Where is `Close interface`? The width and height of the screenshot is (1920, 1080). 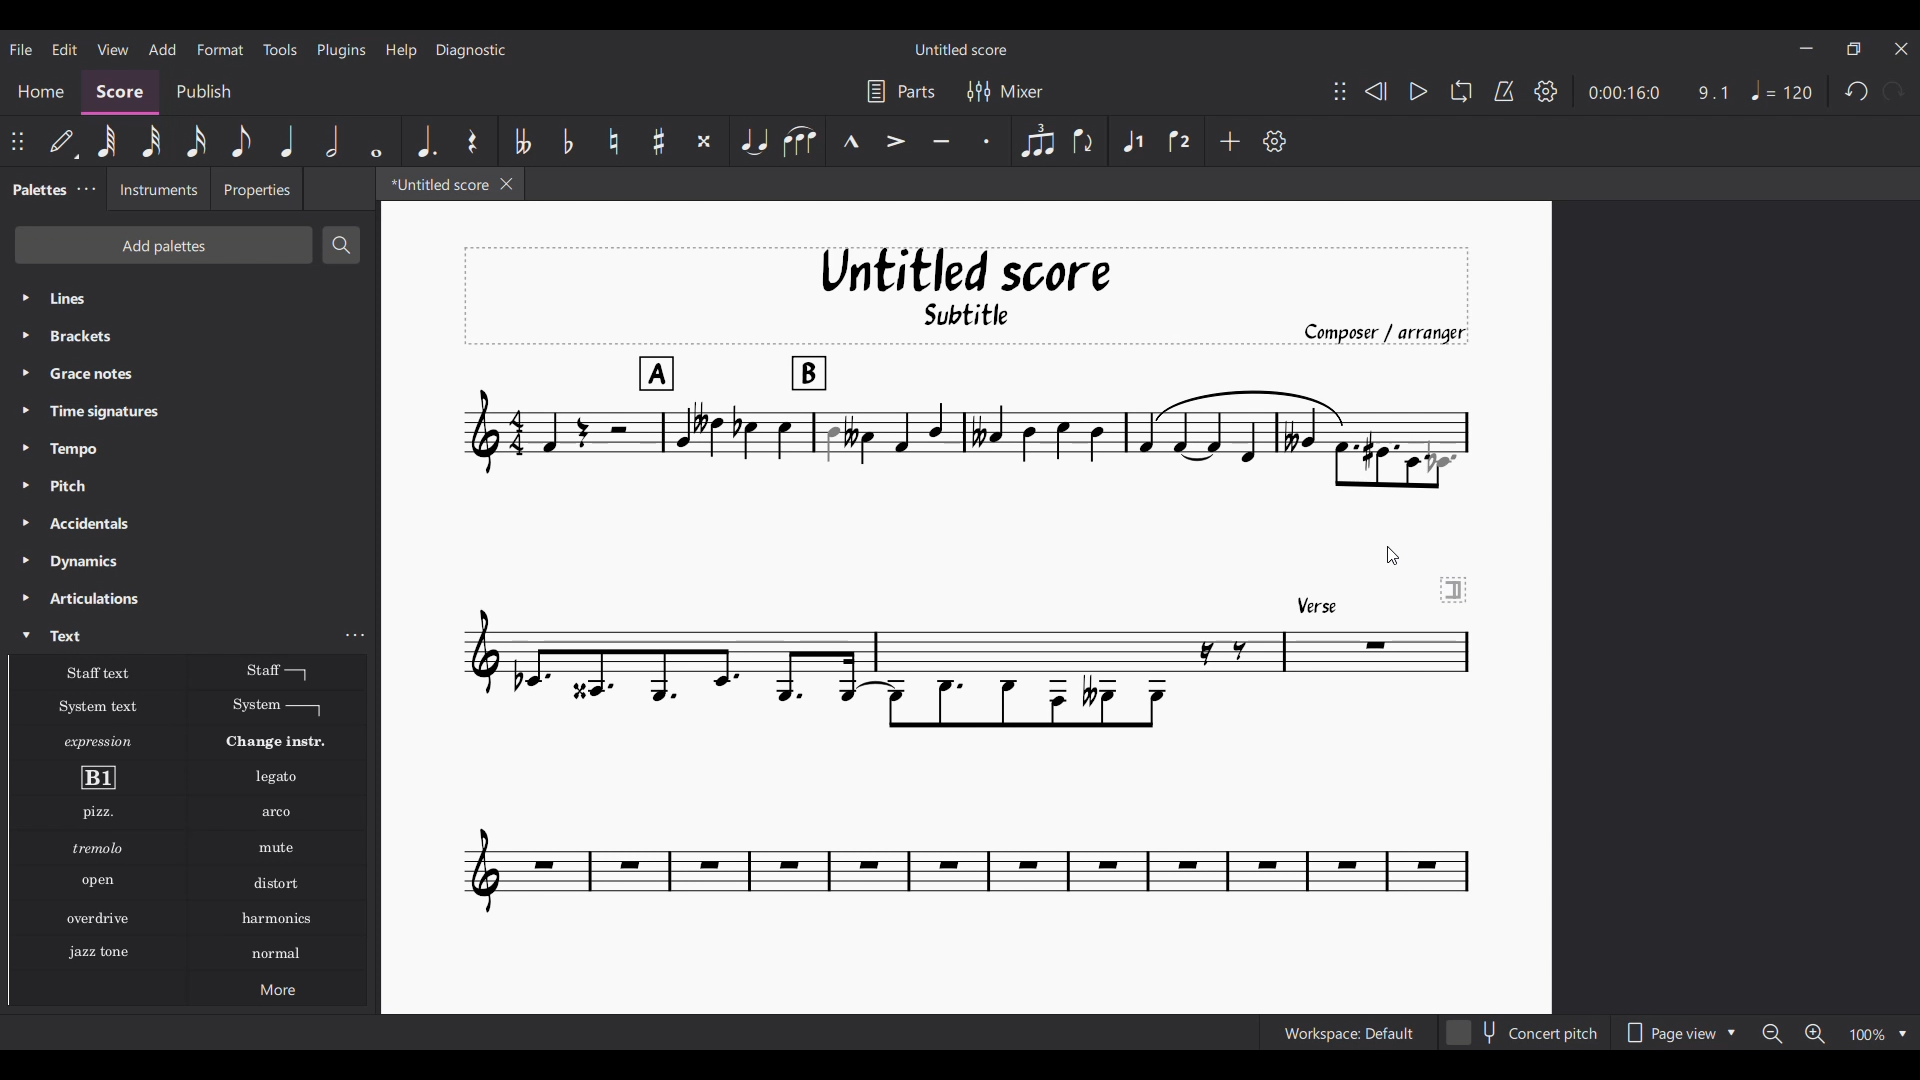 Close interface is located at coordinates (1902, 49).